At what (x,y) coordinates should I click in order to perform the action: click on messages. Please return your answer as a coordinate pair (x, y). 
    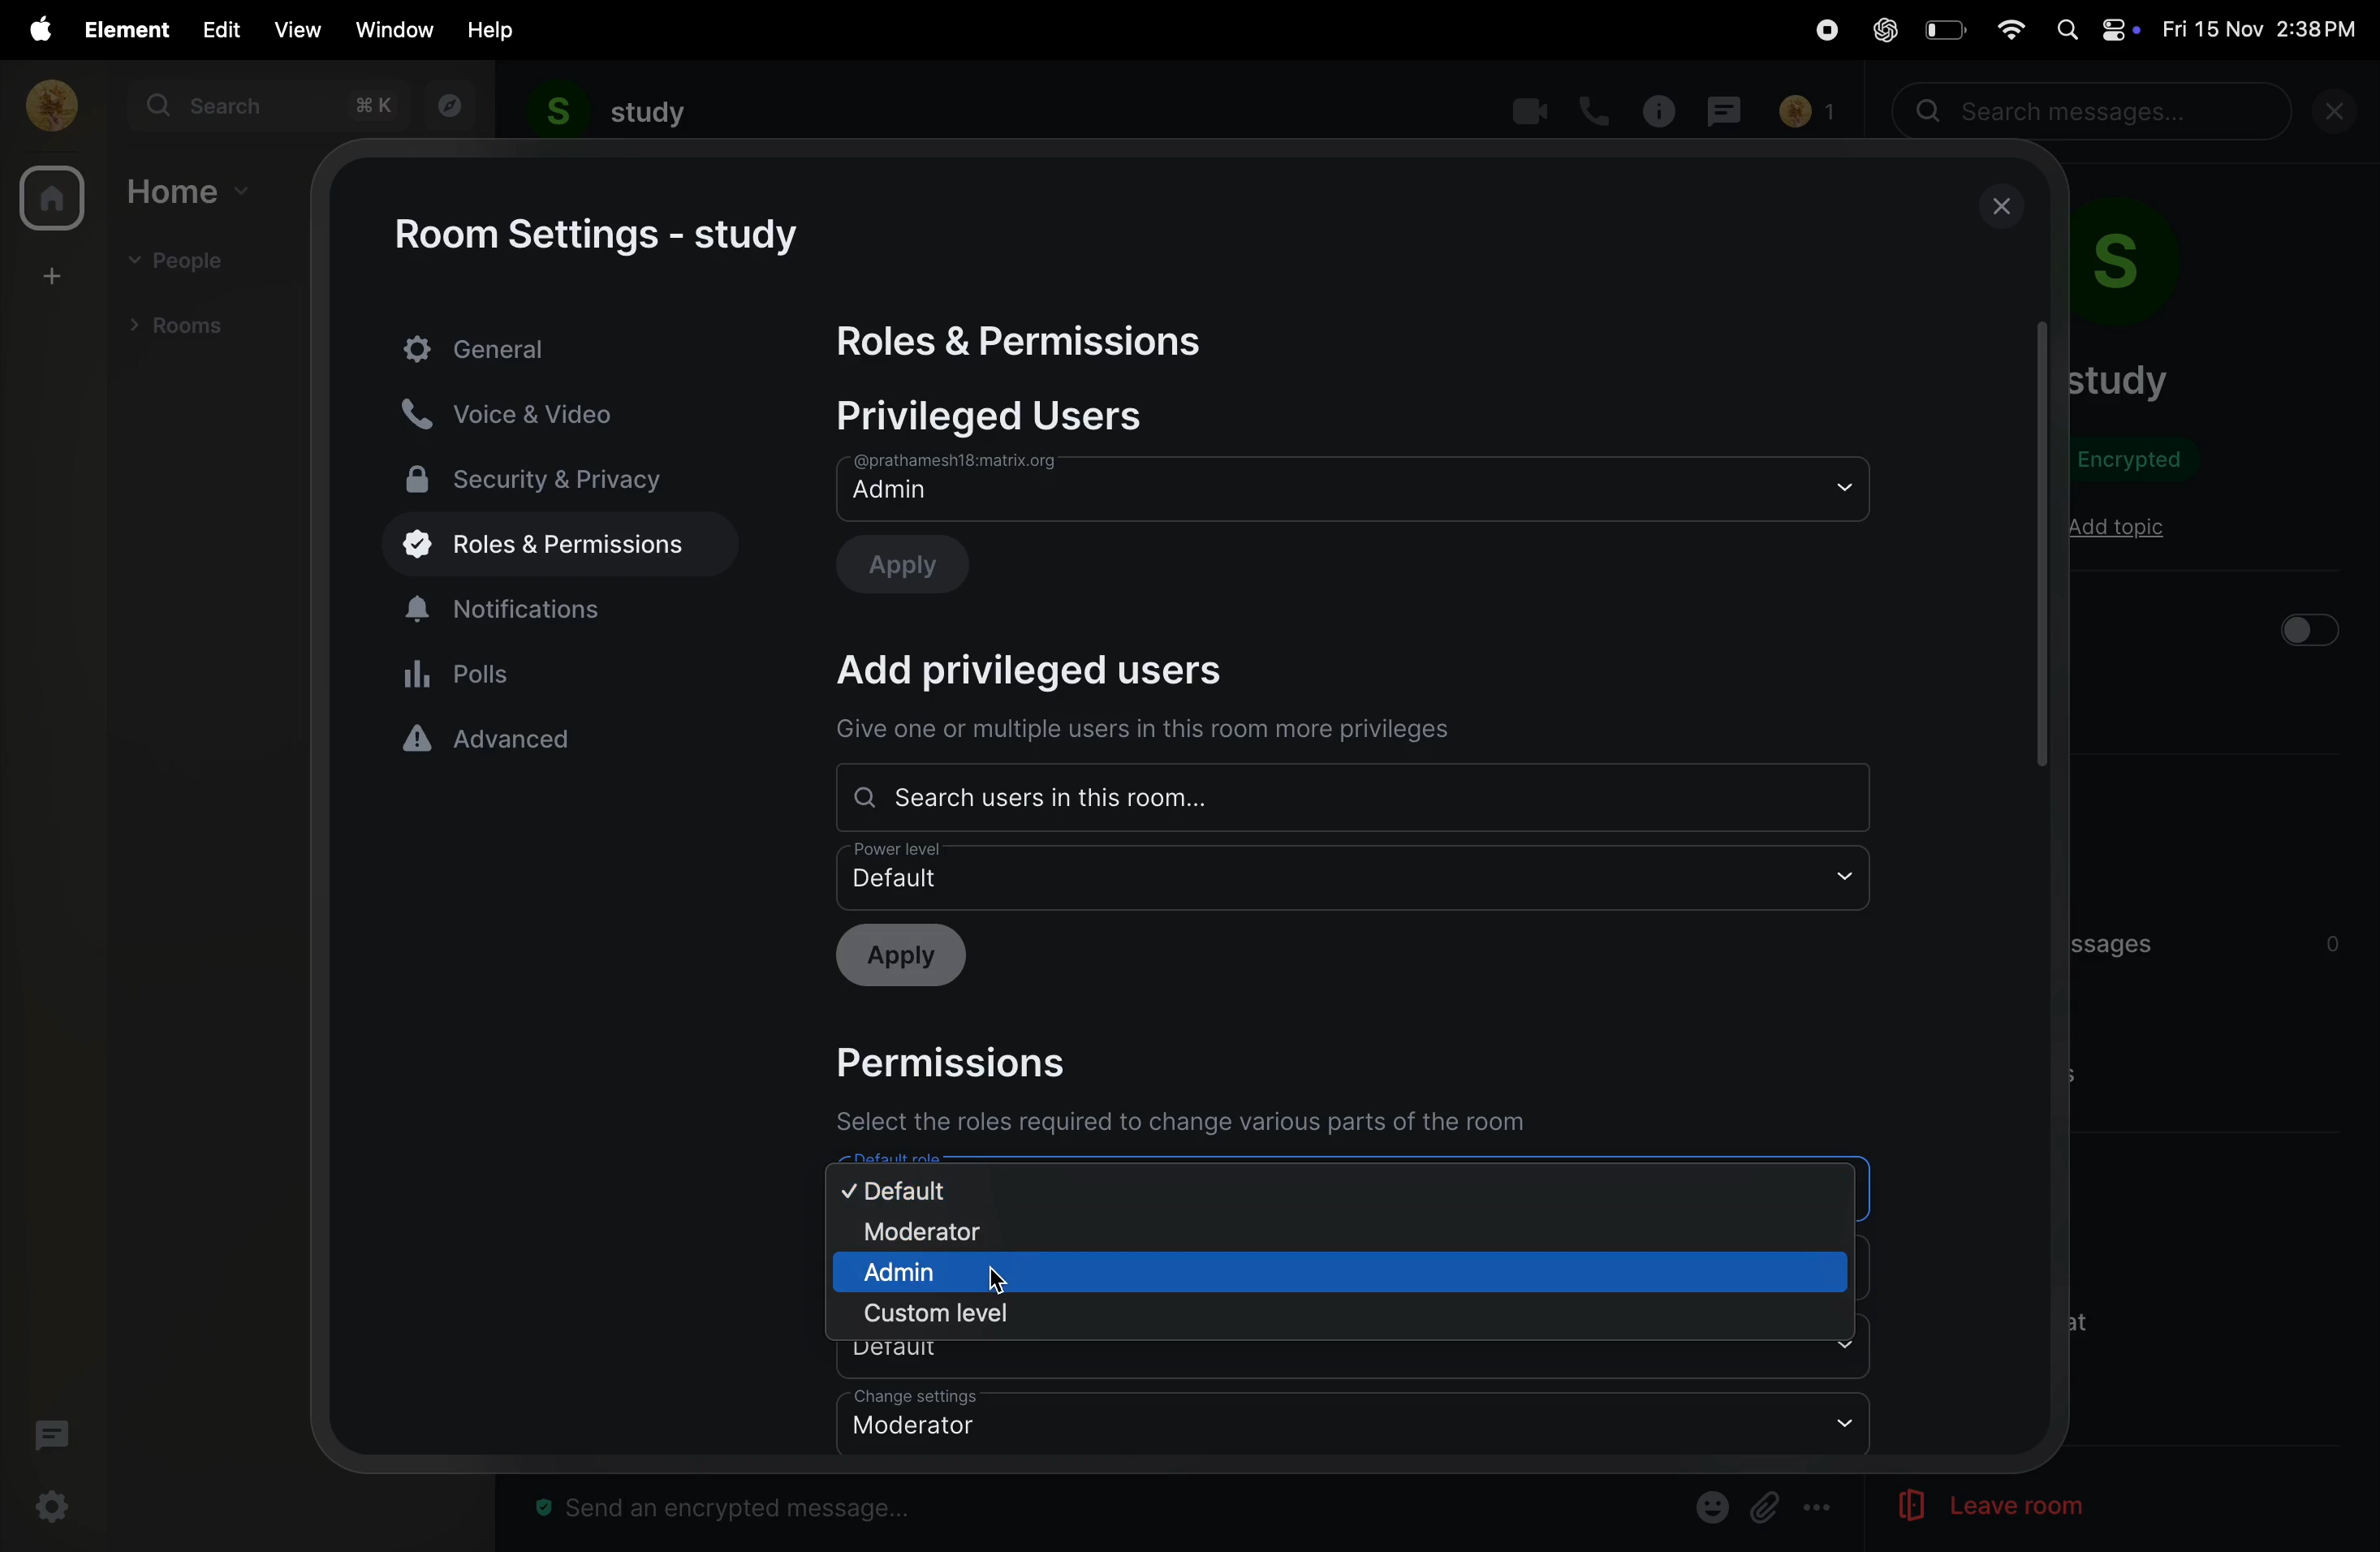
    Looking at the image, I should click on (1730, 108).